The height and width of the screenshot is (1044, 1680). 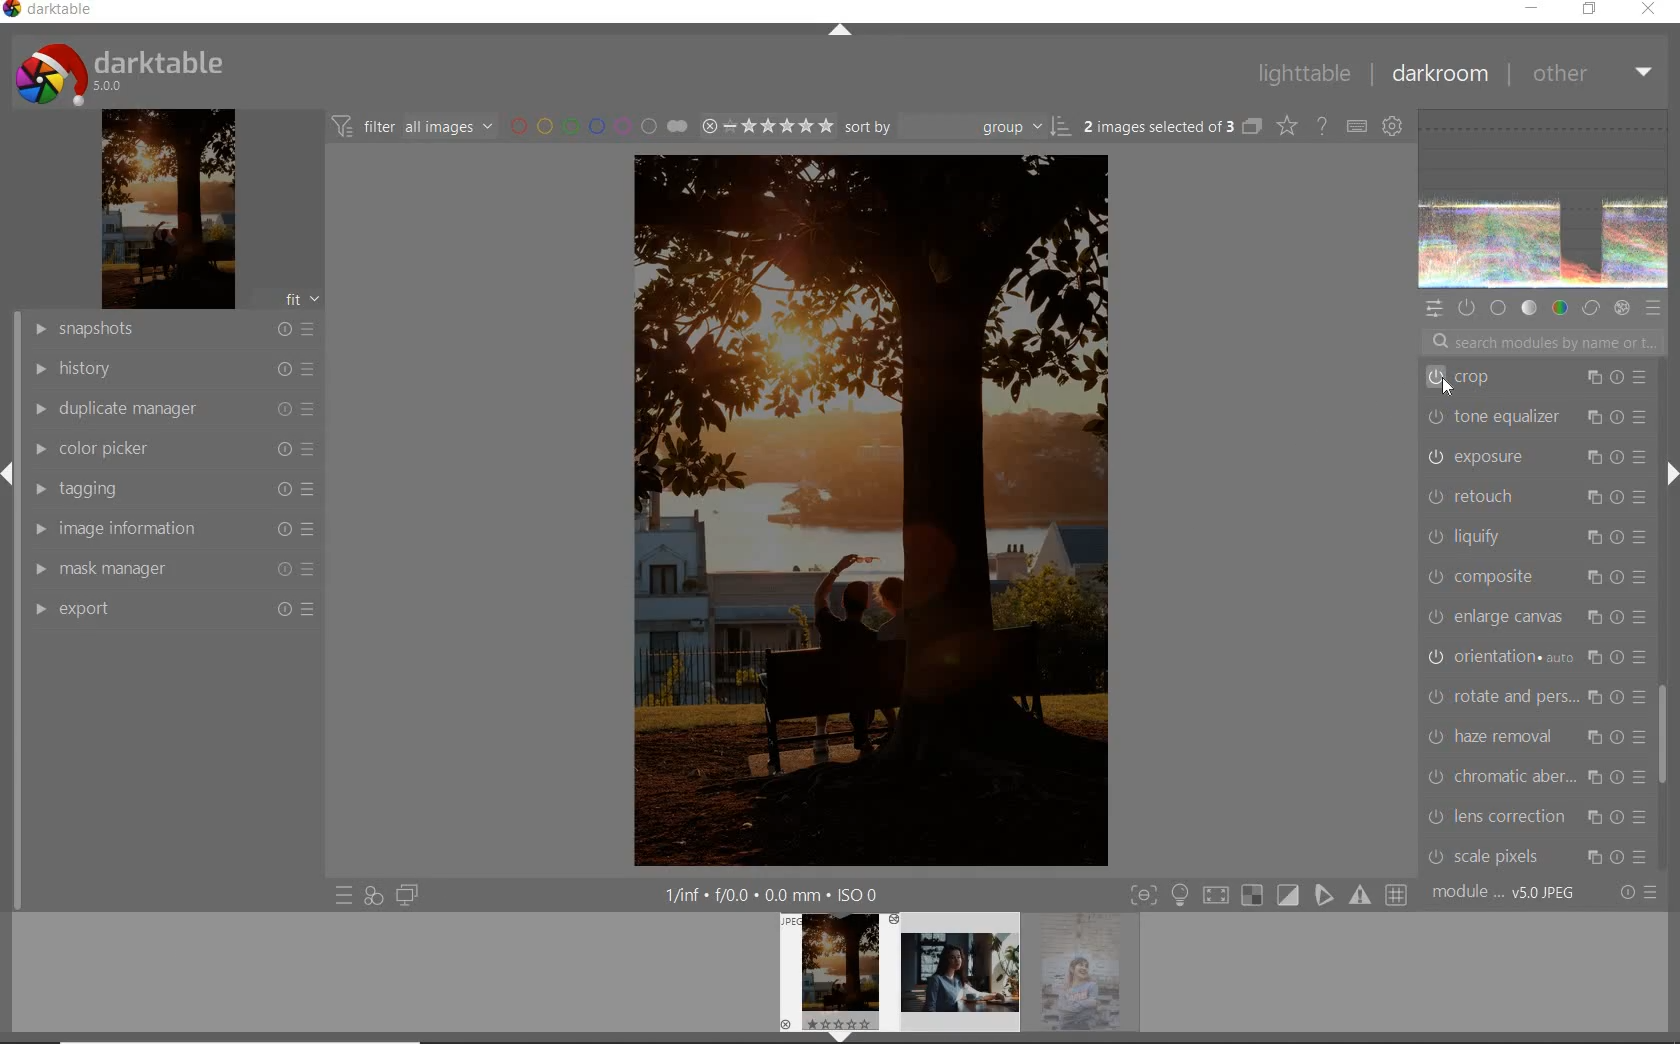 I want to click on darkroom, so click(x=1440, y=75).